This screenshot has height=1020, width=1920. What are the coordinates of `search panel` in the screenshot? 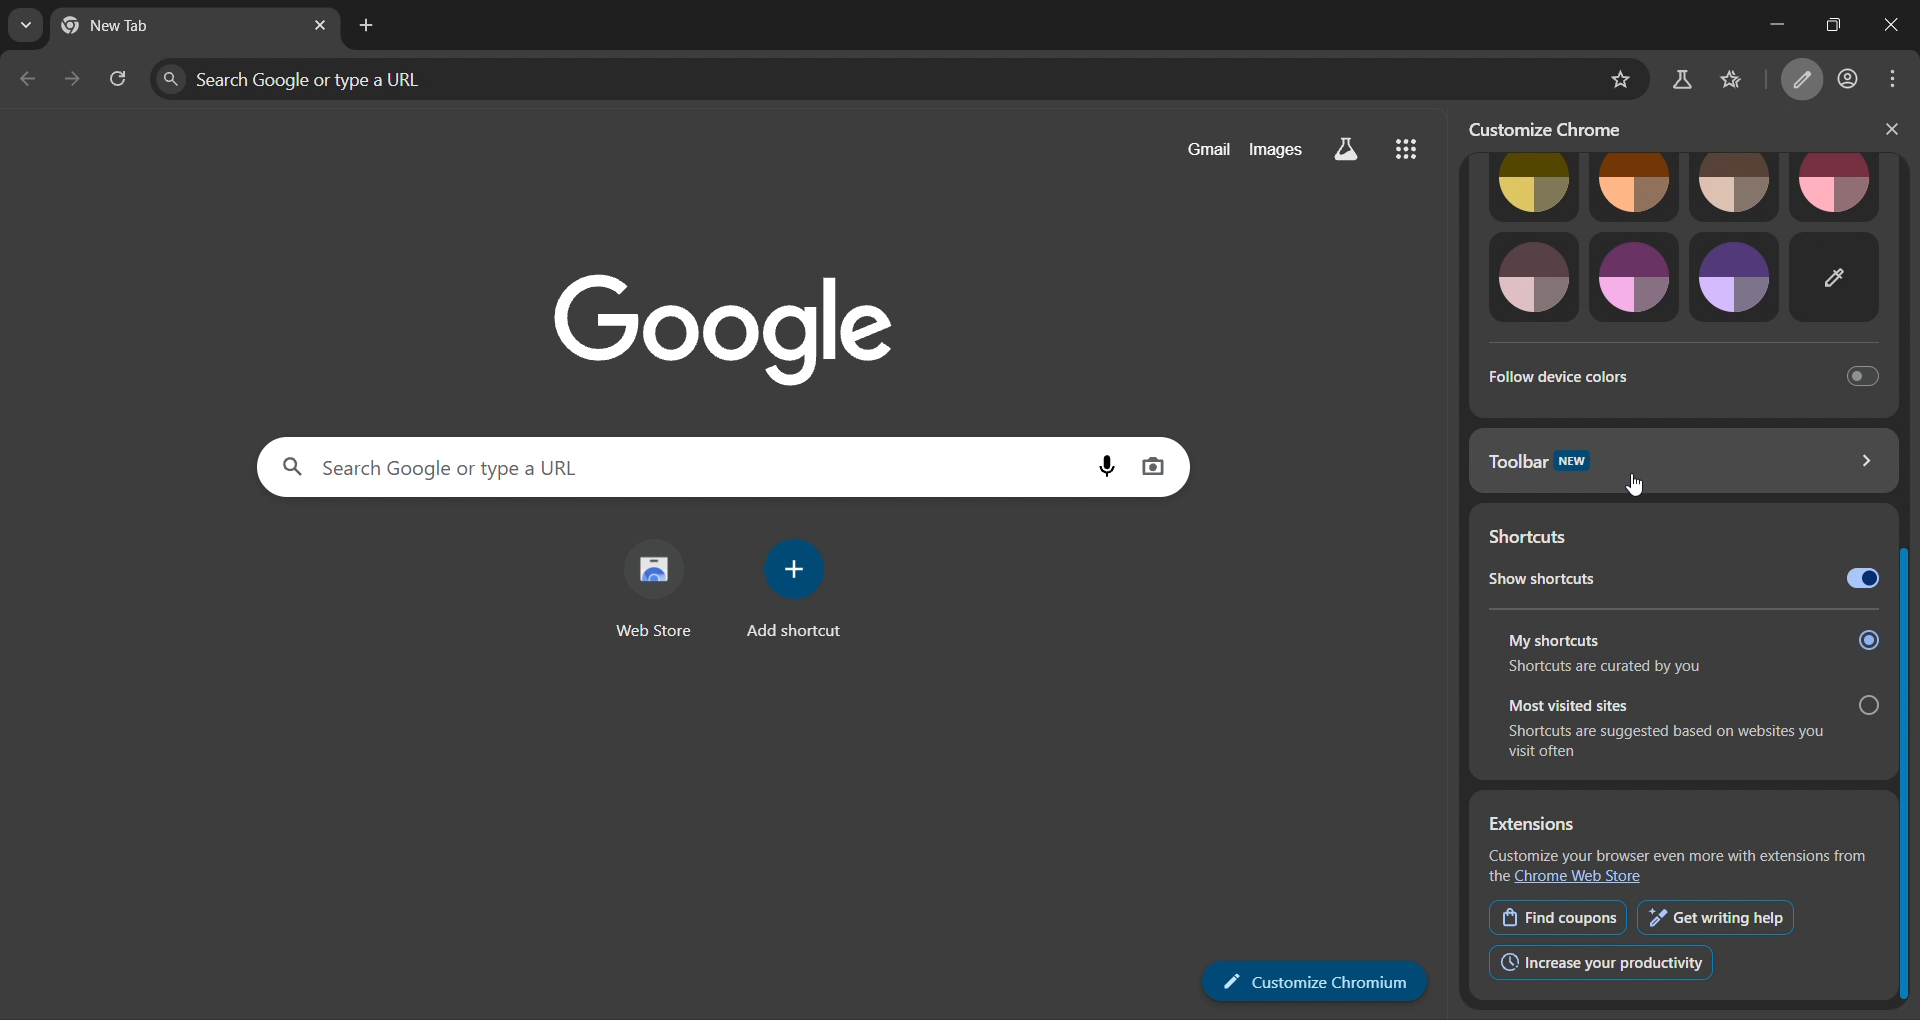 It's located at (325, 77).